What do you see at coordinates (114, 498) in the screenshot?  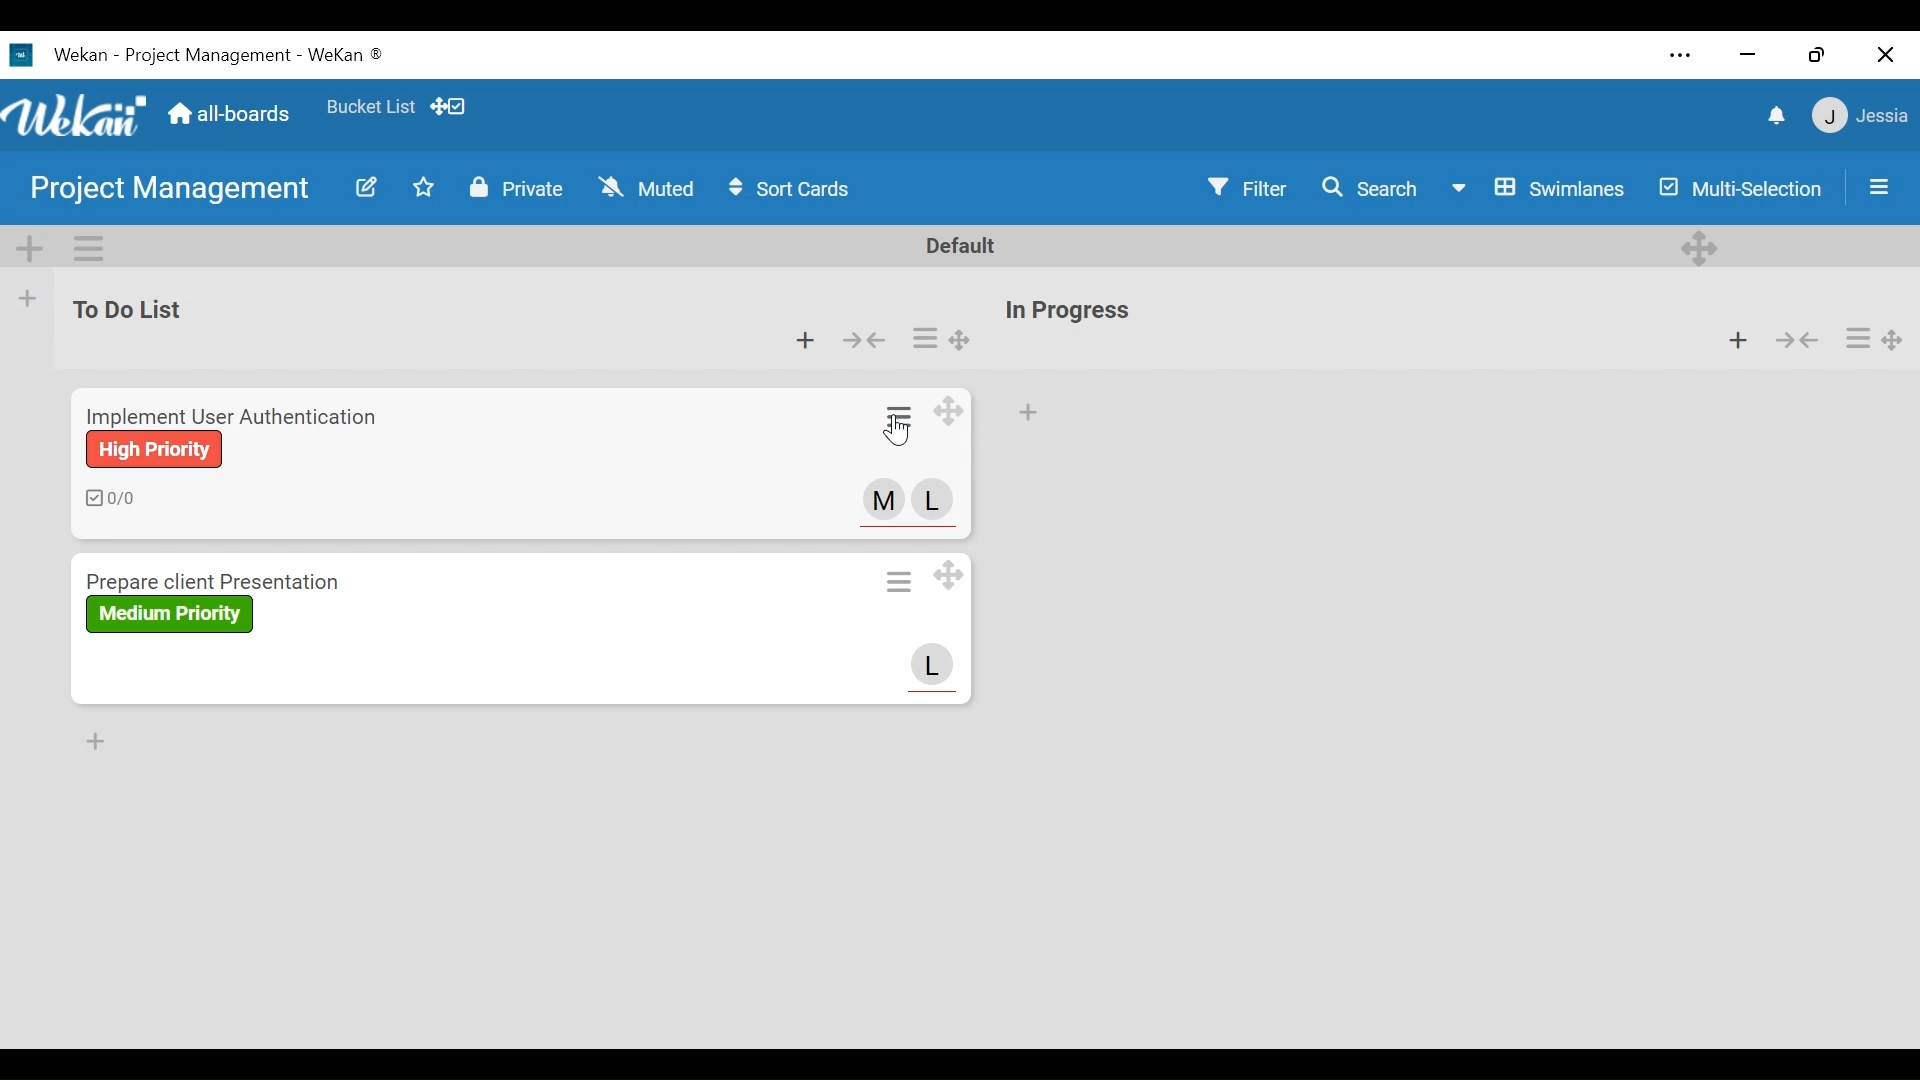 I see `Number of checklists` at bounding box center [114, 498].